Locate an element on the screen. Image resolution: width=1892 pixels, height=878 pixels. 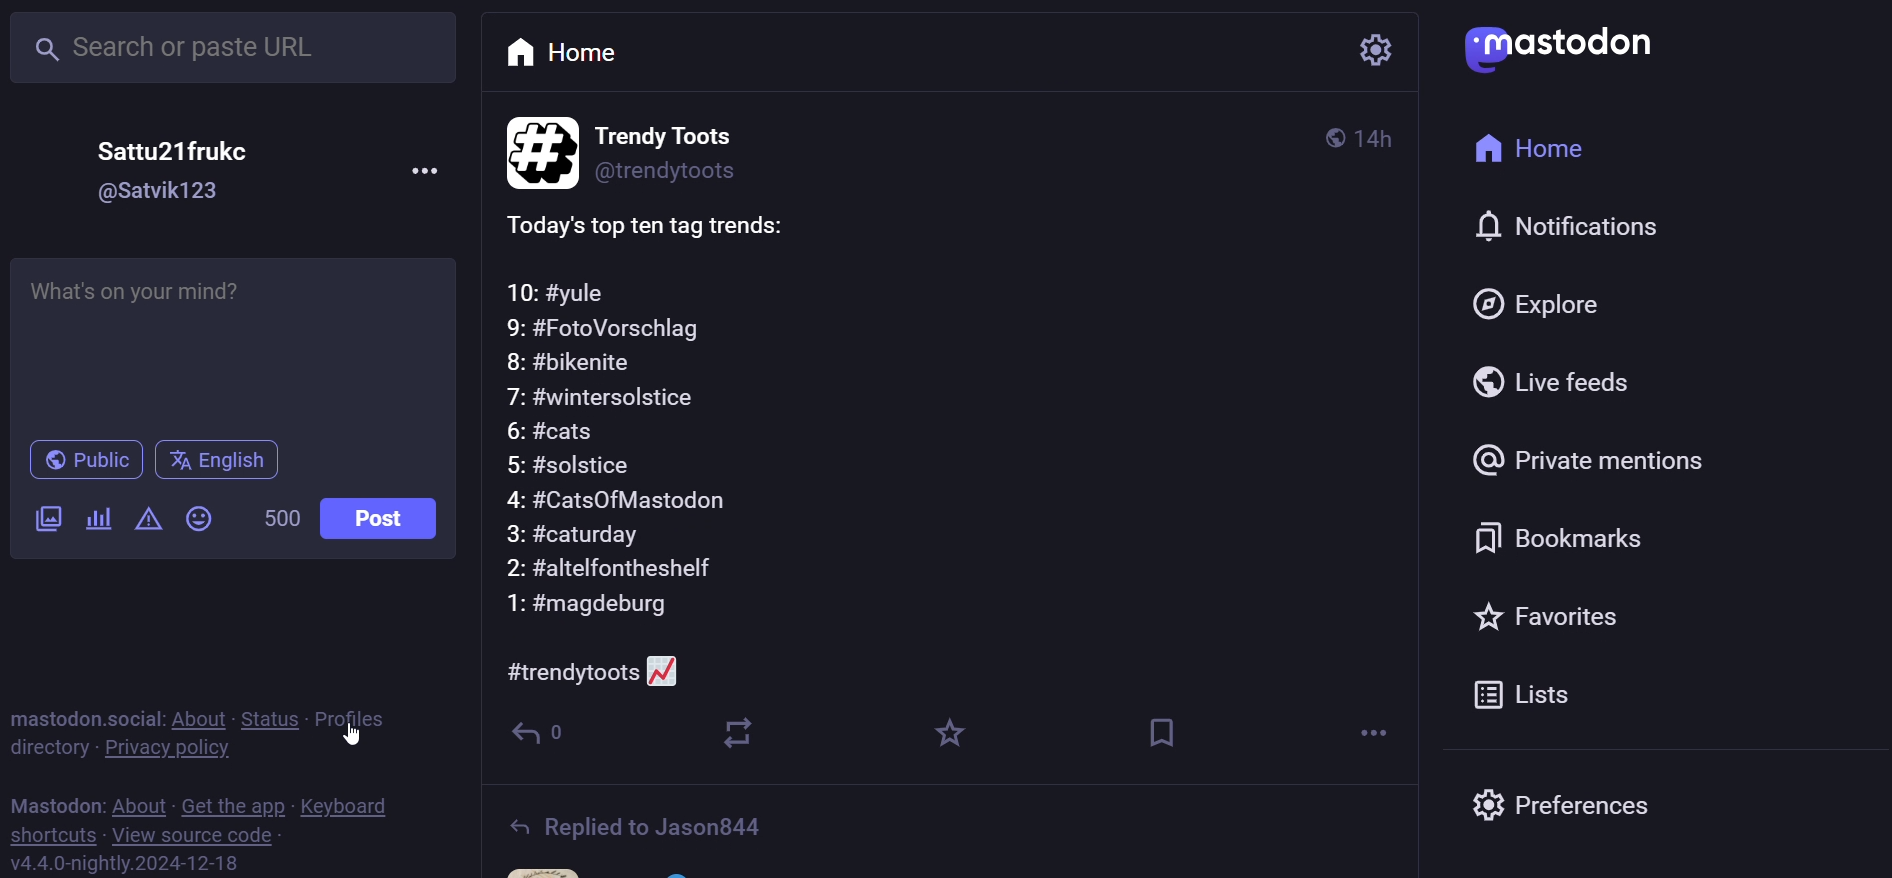
live feed is located at coordinates (1561, 386).